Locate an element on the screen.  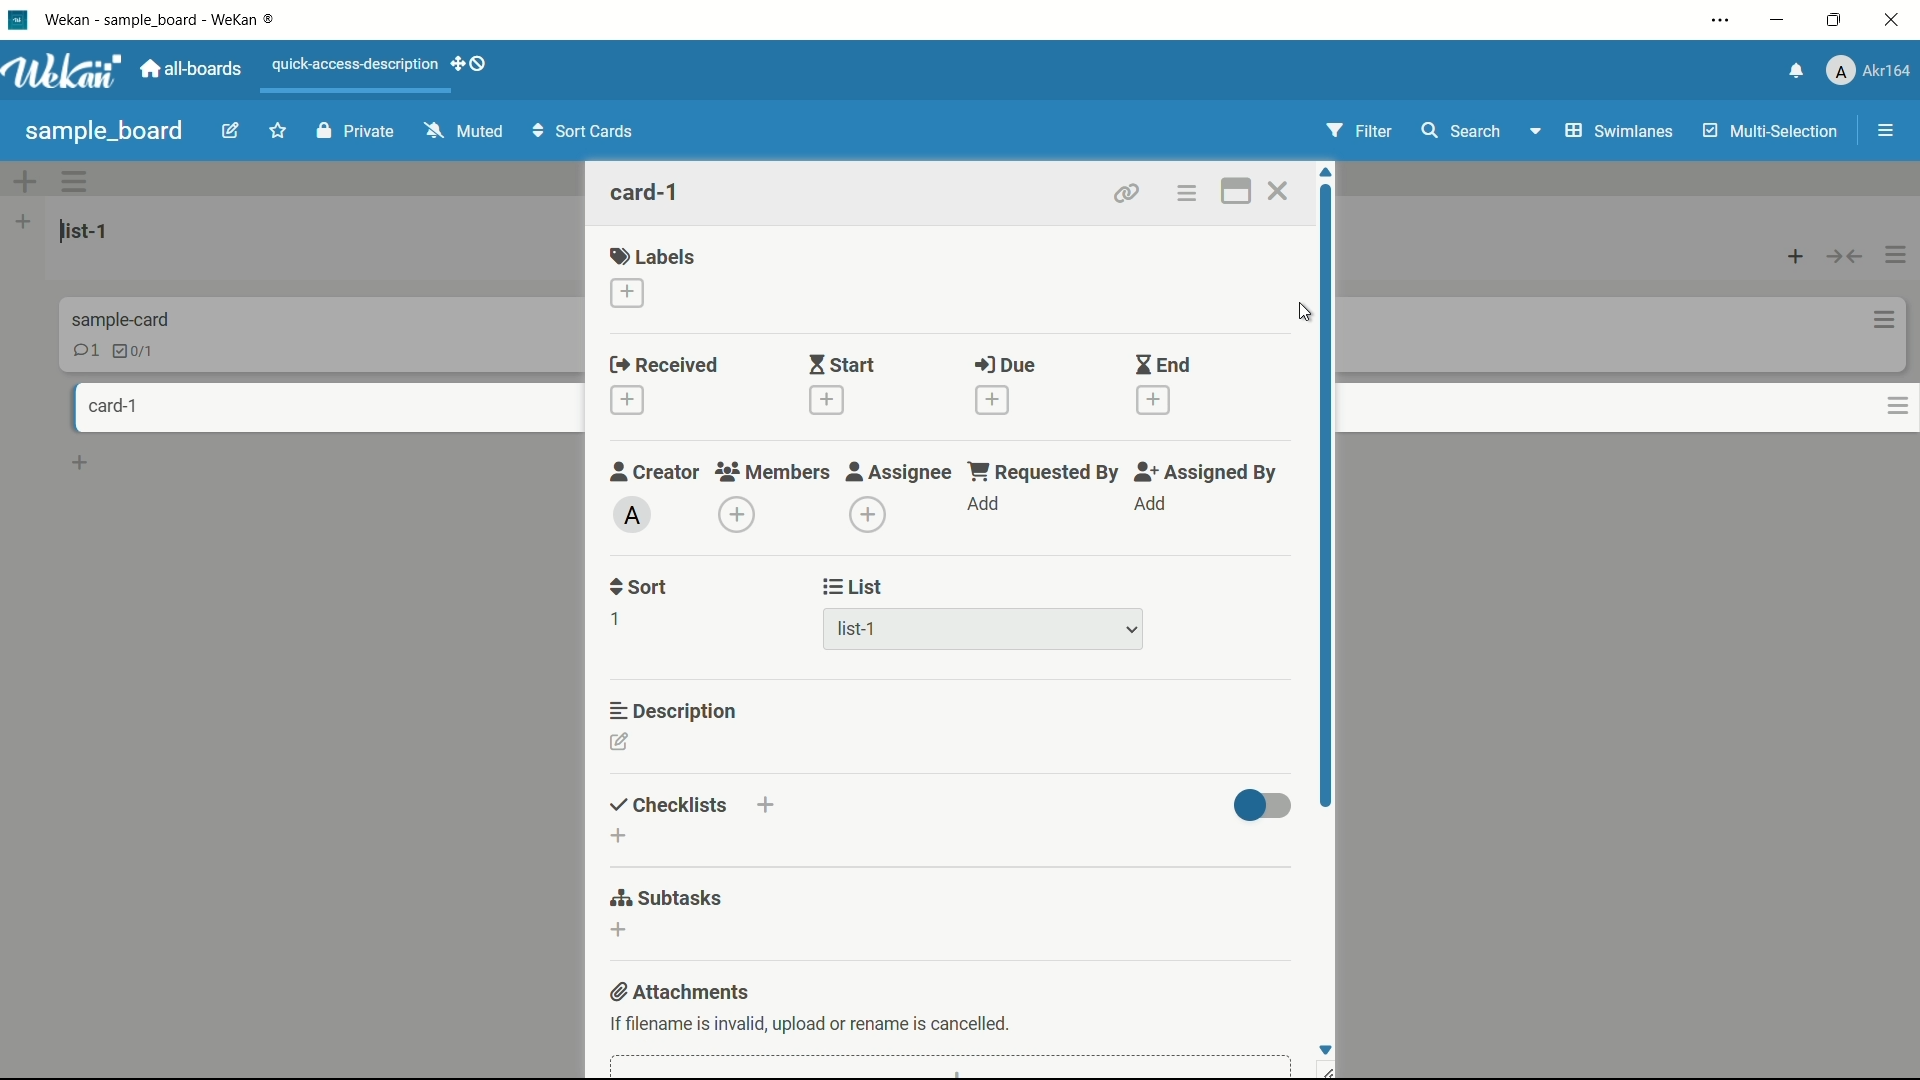
subtasks is located at coordinates (667, 898).